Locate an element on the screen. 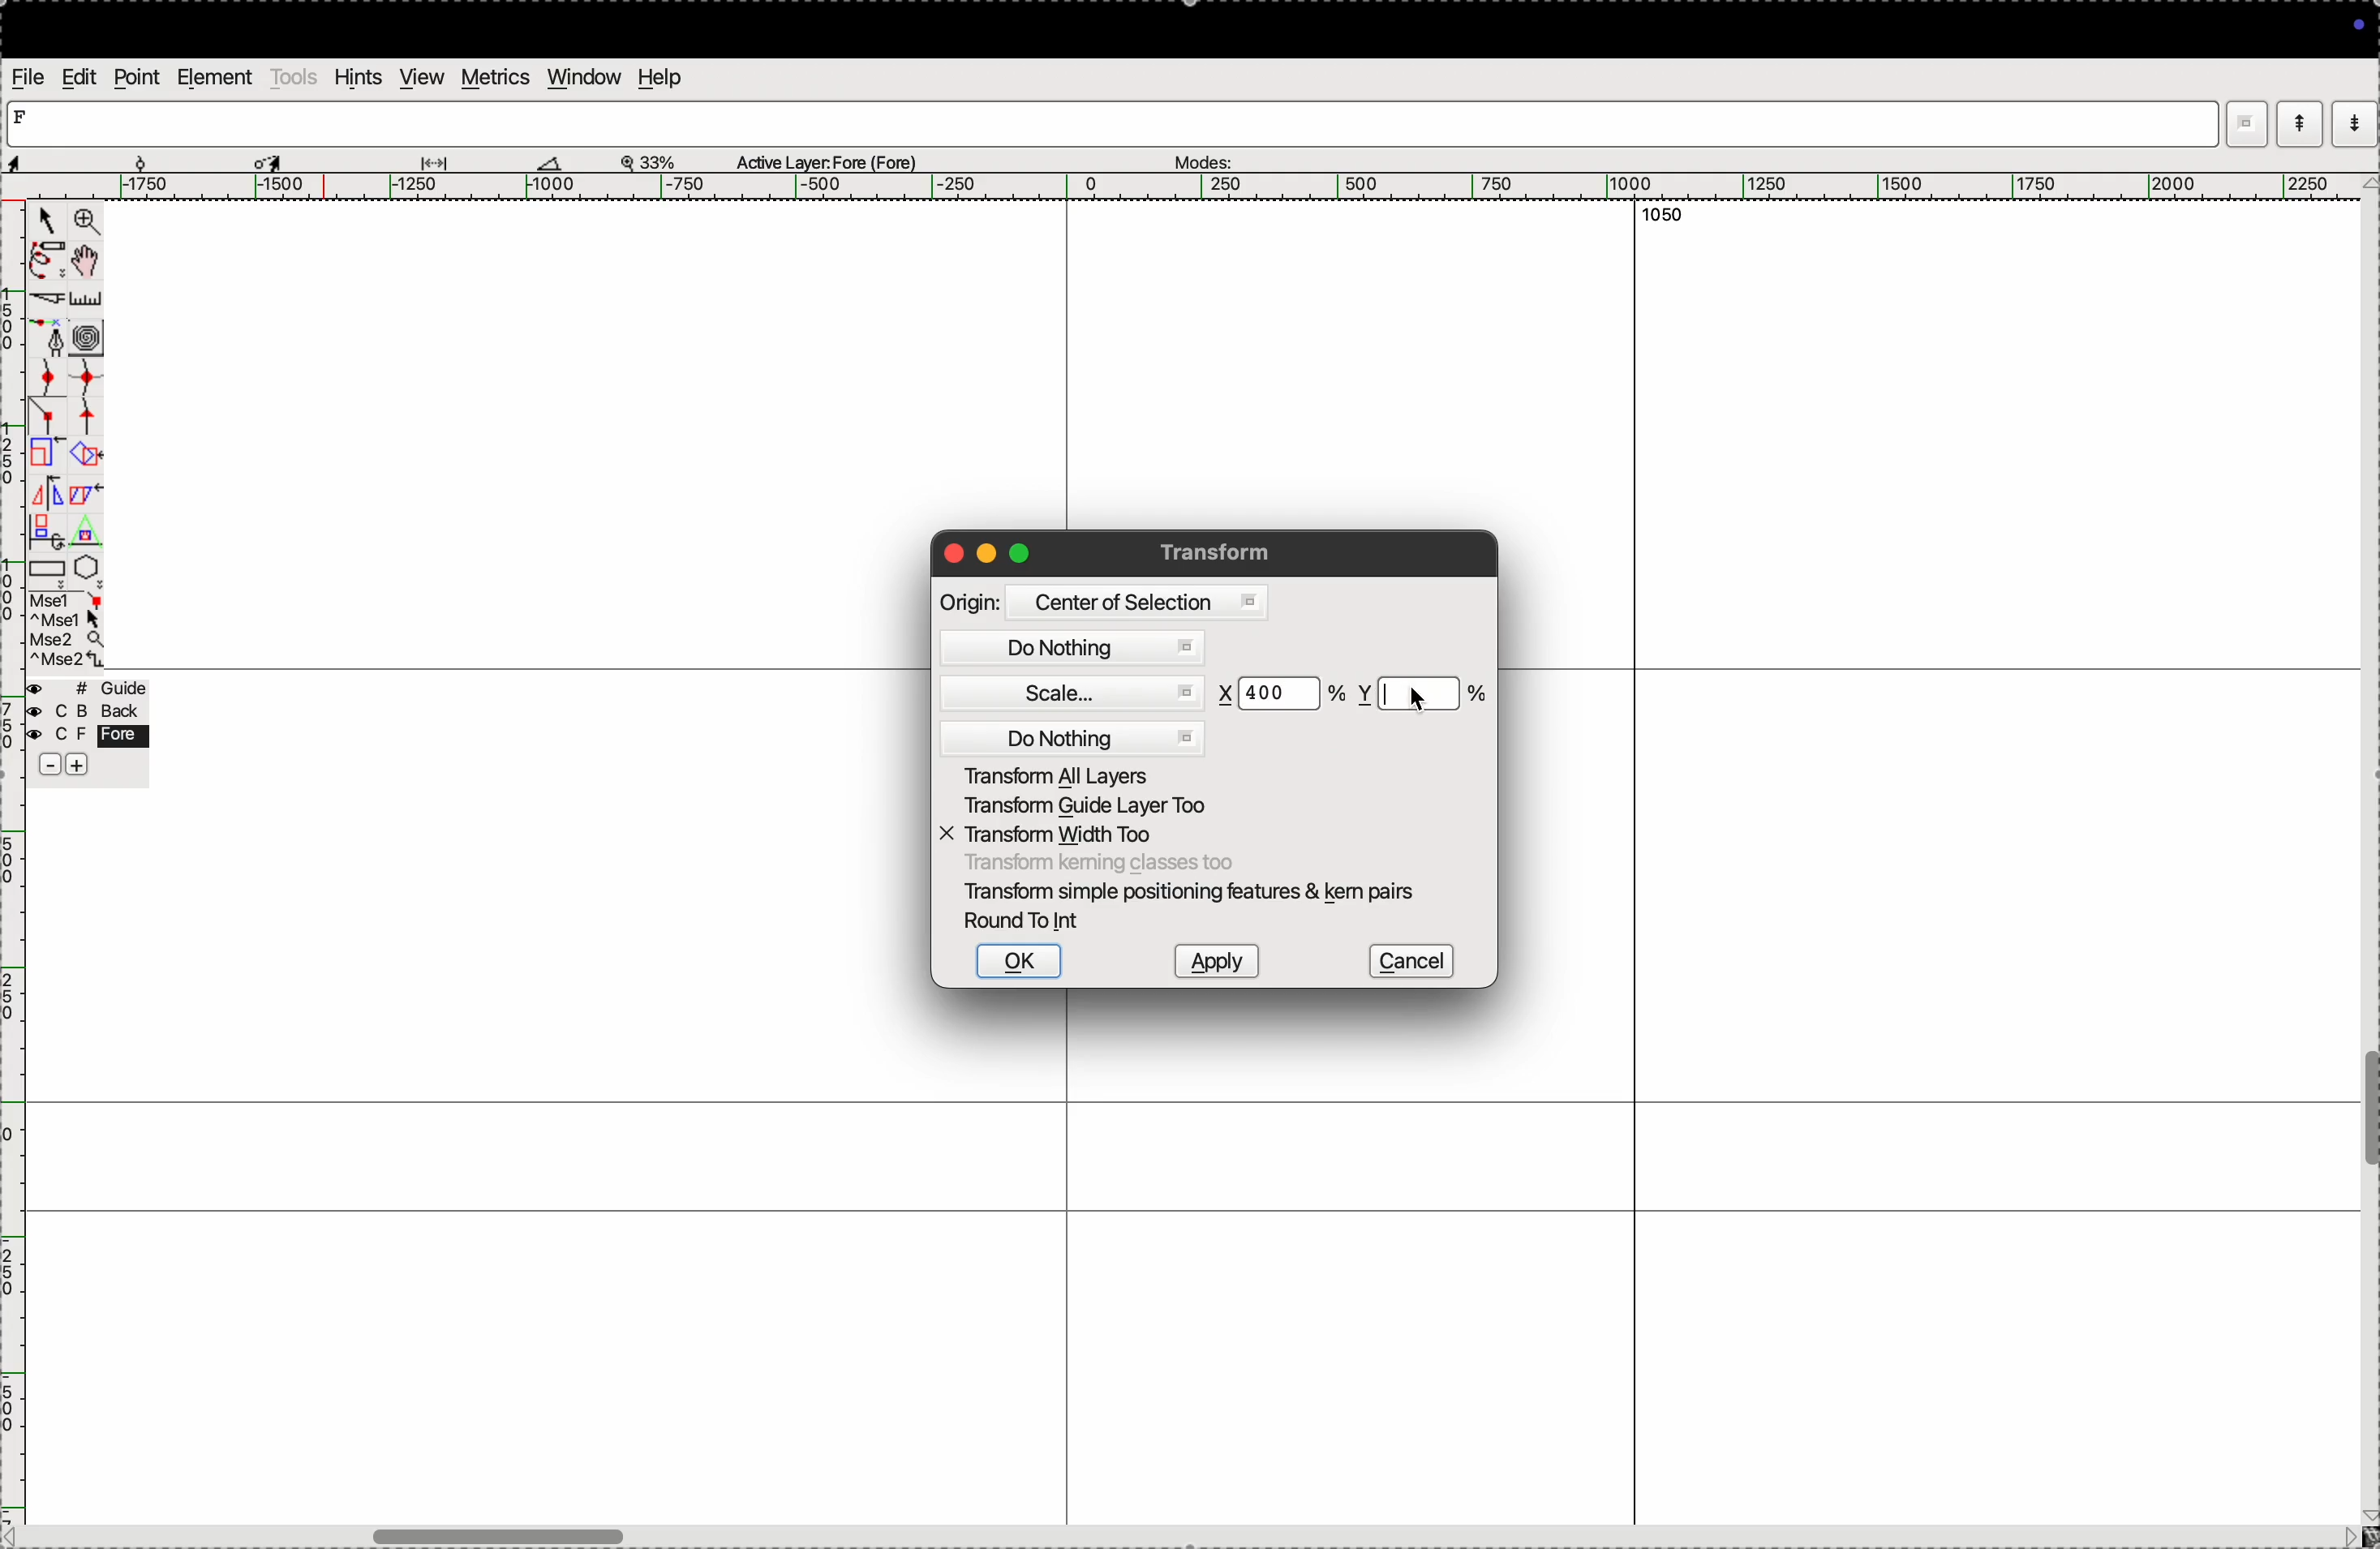  tools is located at coordinates (294, 76).